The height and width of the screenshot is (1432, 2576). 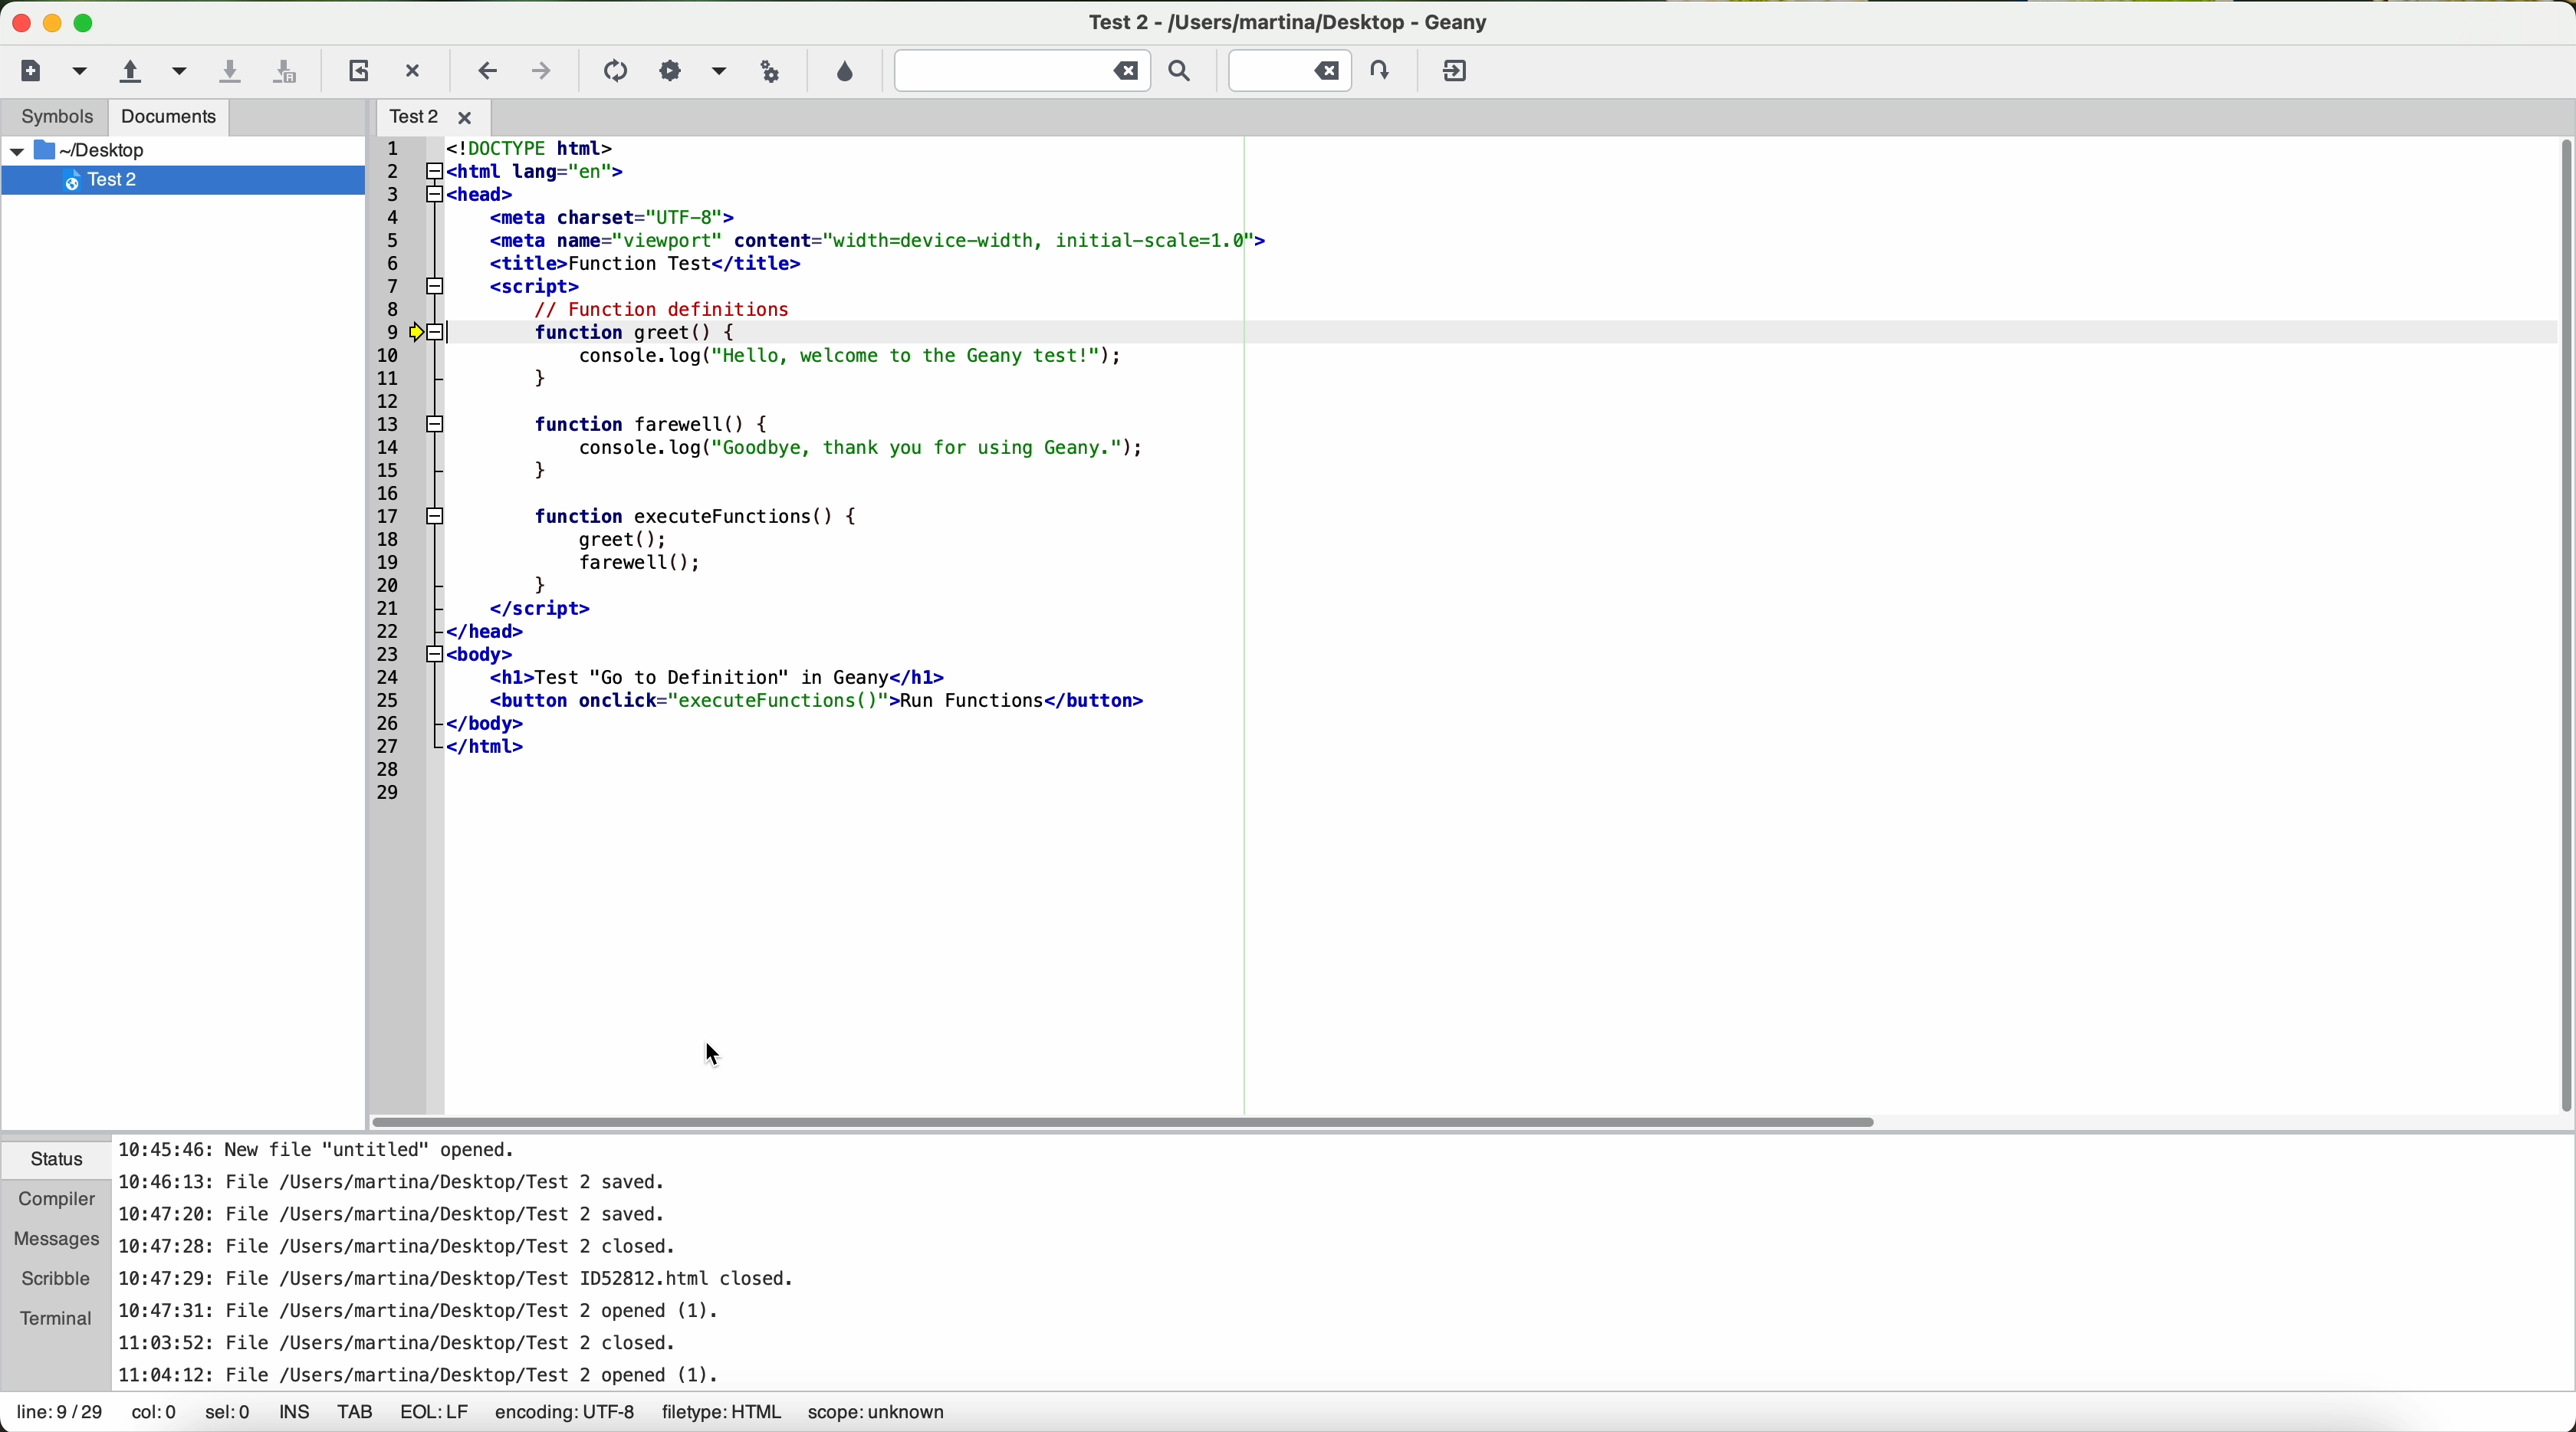 What do you see at coordinates (857, 230) in the screenshot?
I see `code block` at bounding box center [857, 230].